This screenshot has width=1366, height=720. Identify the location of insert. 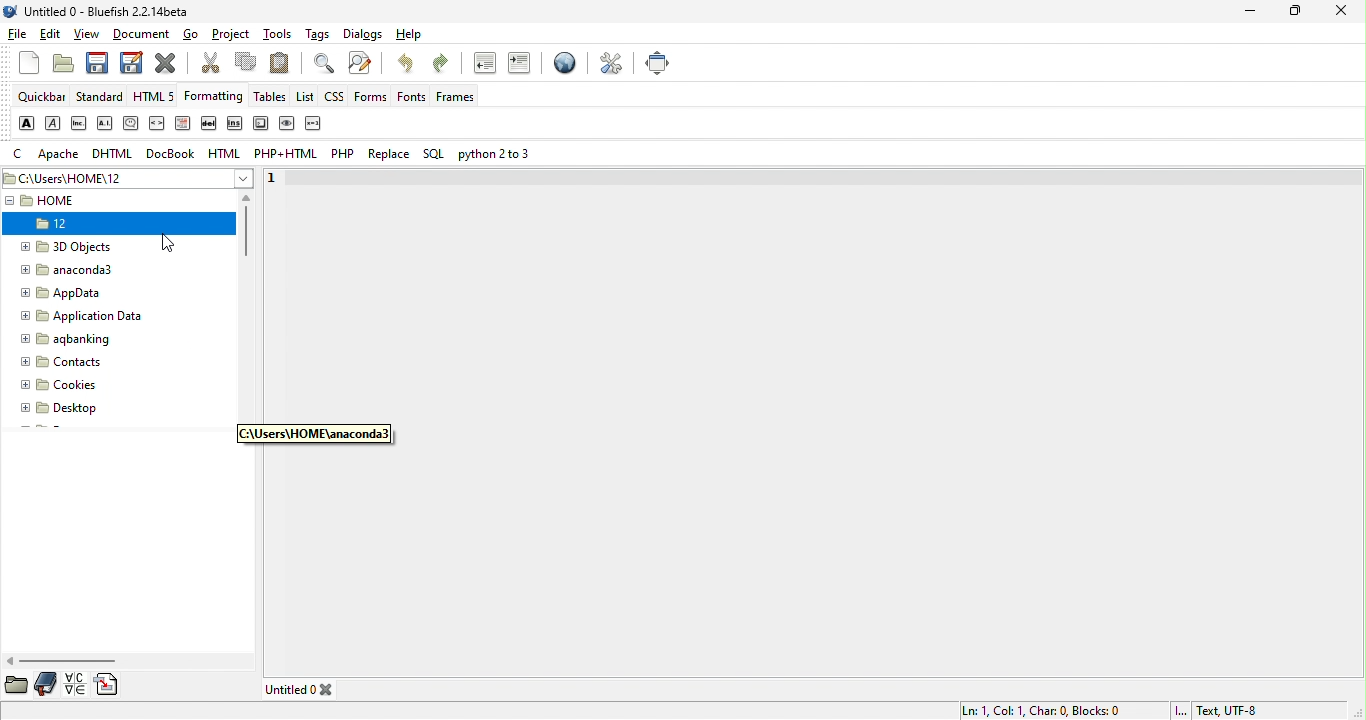
(237, 126).